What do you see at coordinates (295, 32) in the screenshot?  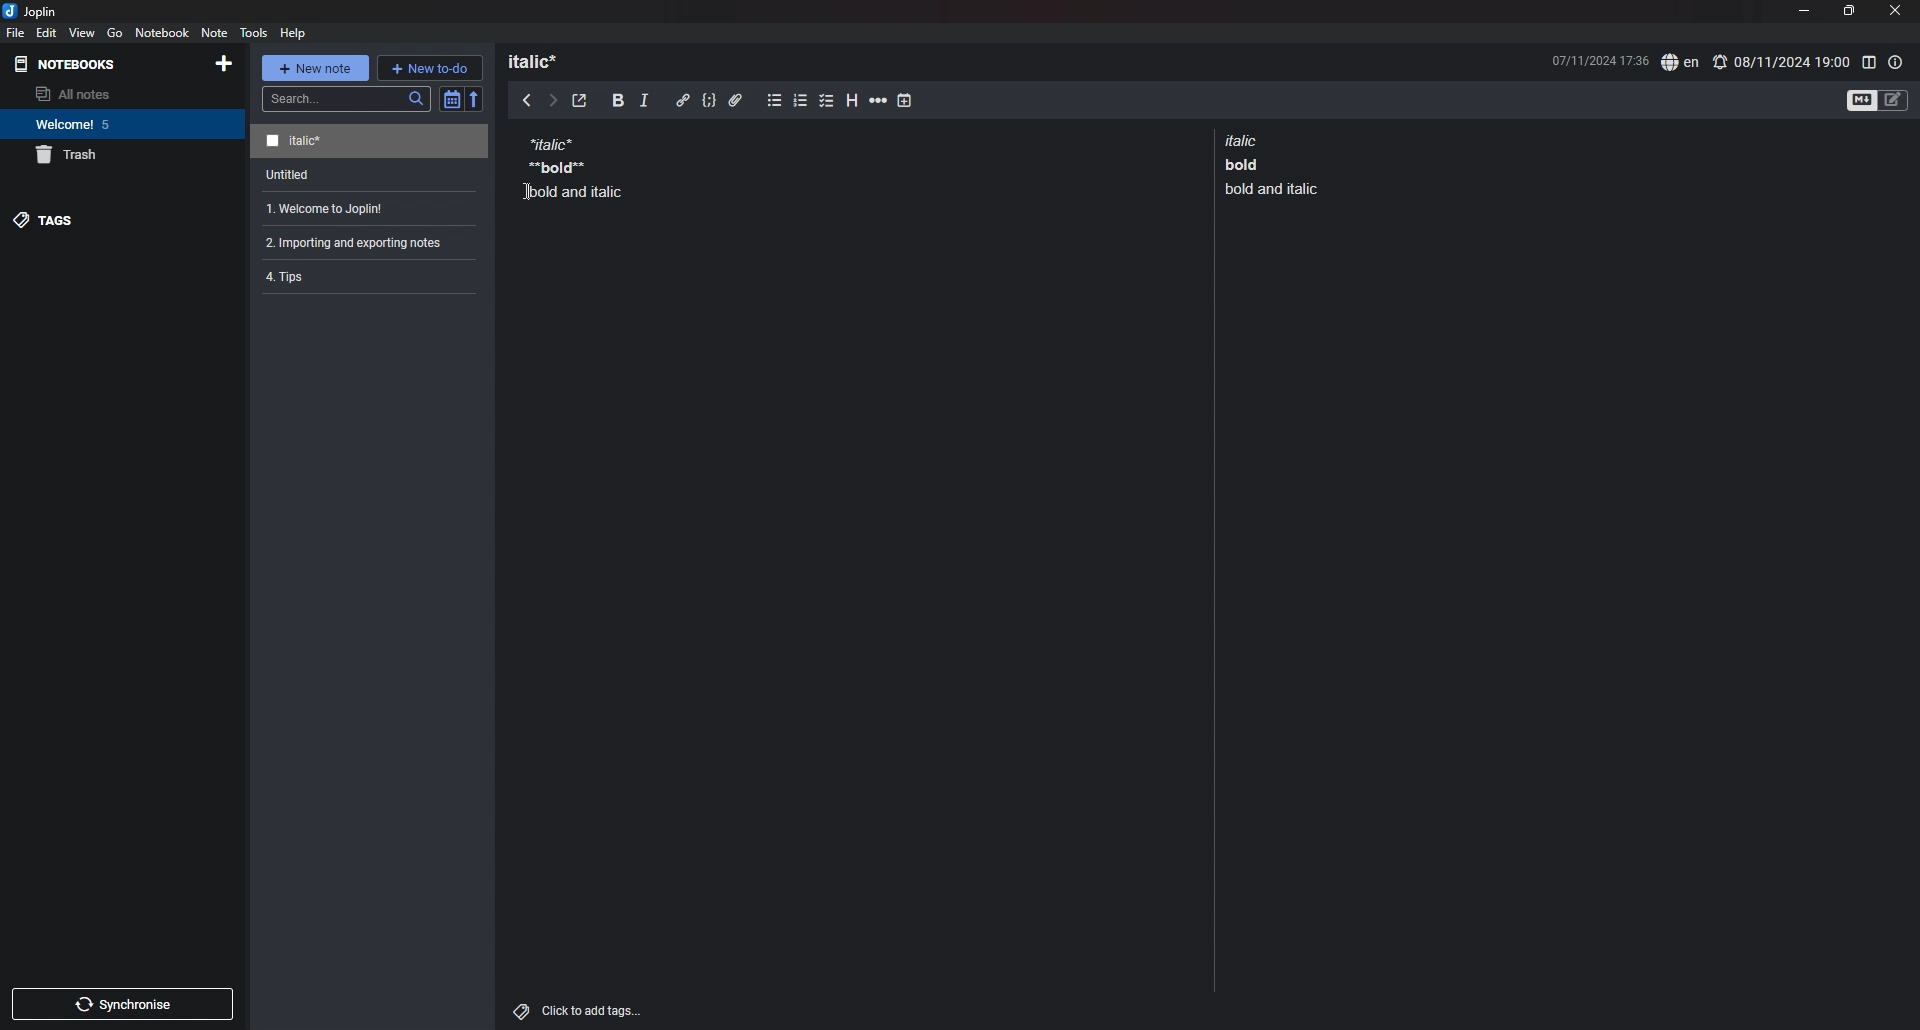 I see `help` at bounding box center [295, 32].